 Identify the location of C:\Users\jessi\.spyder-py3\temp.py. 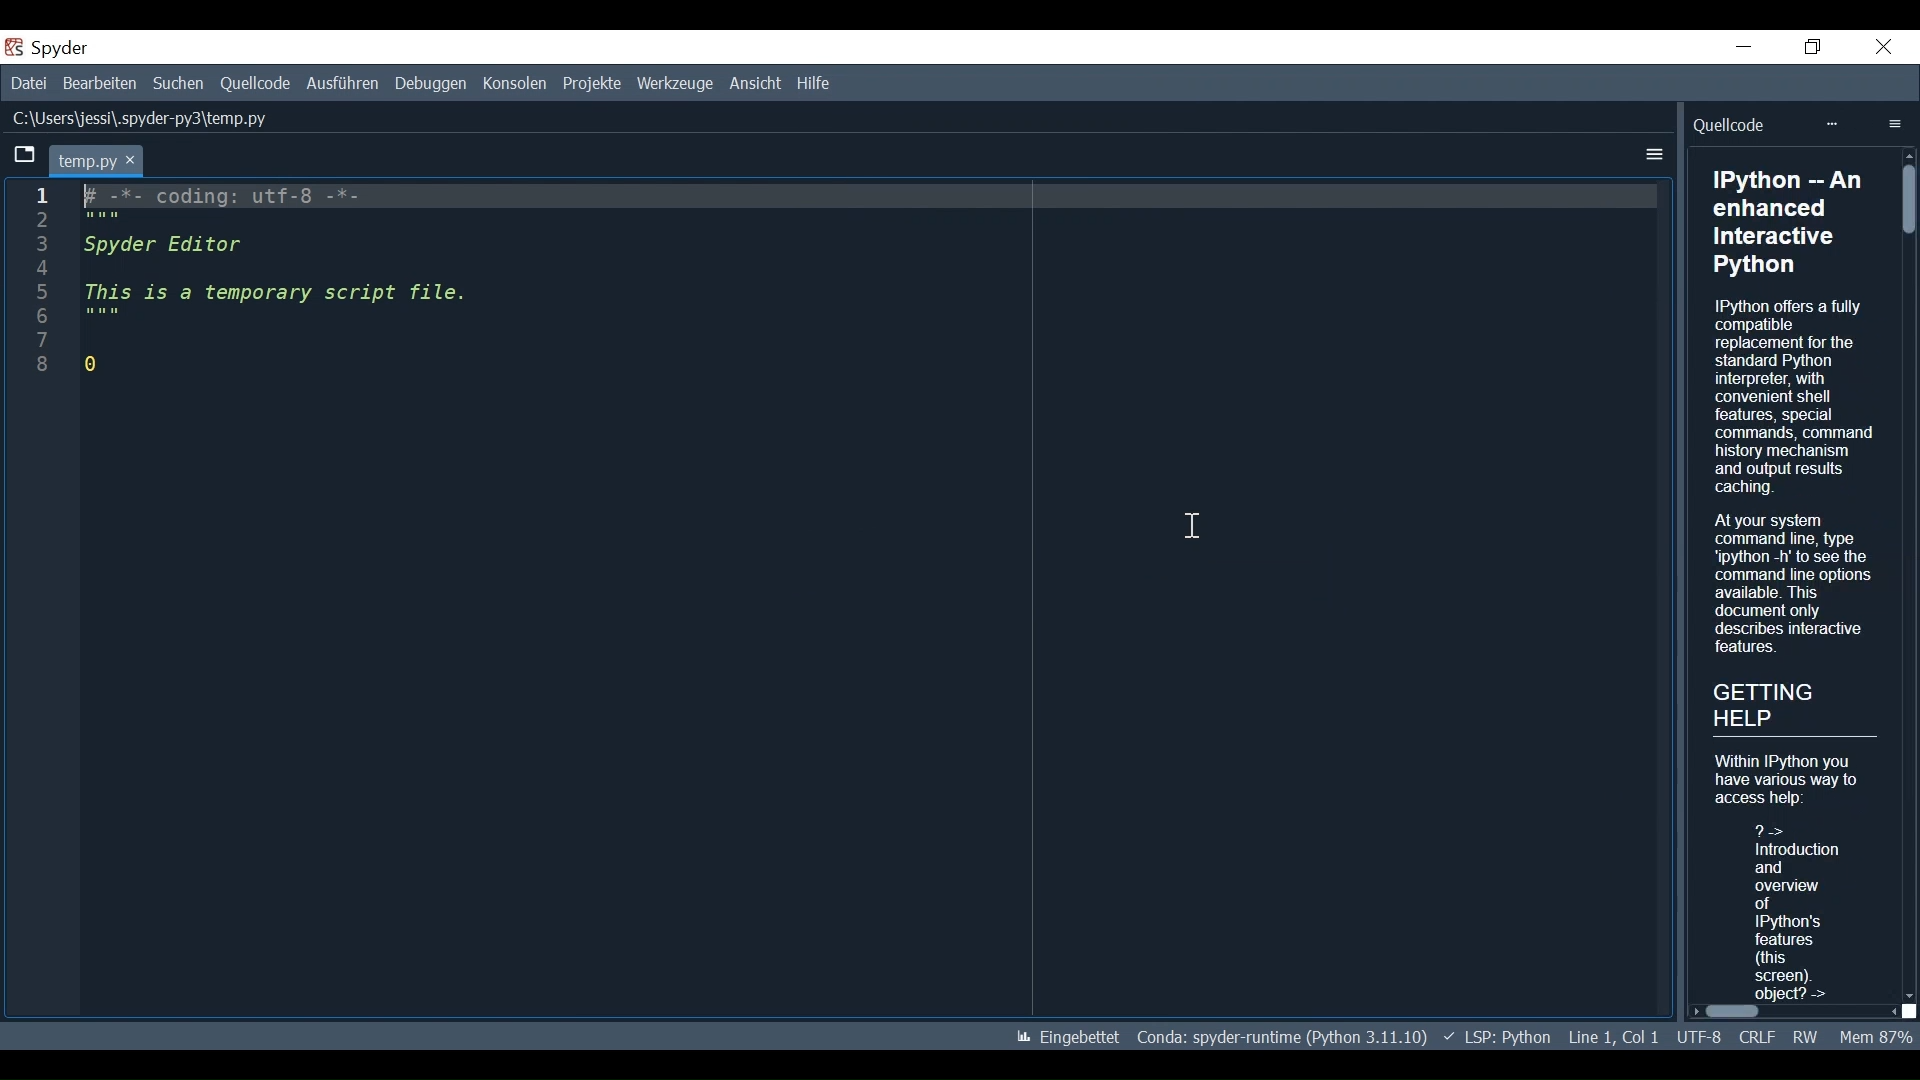
(141, 118).